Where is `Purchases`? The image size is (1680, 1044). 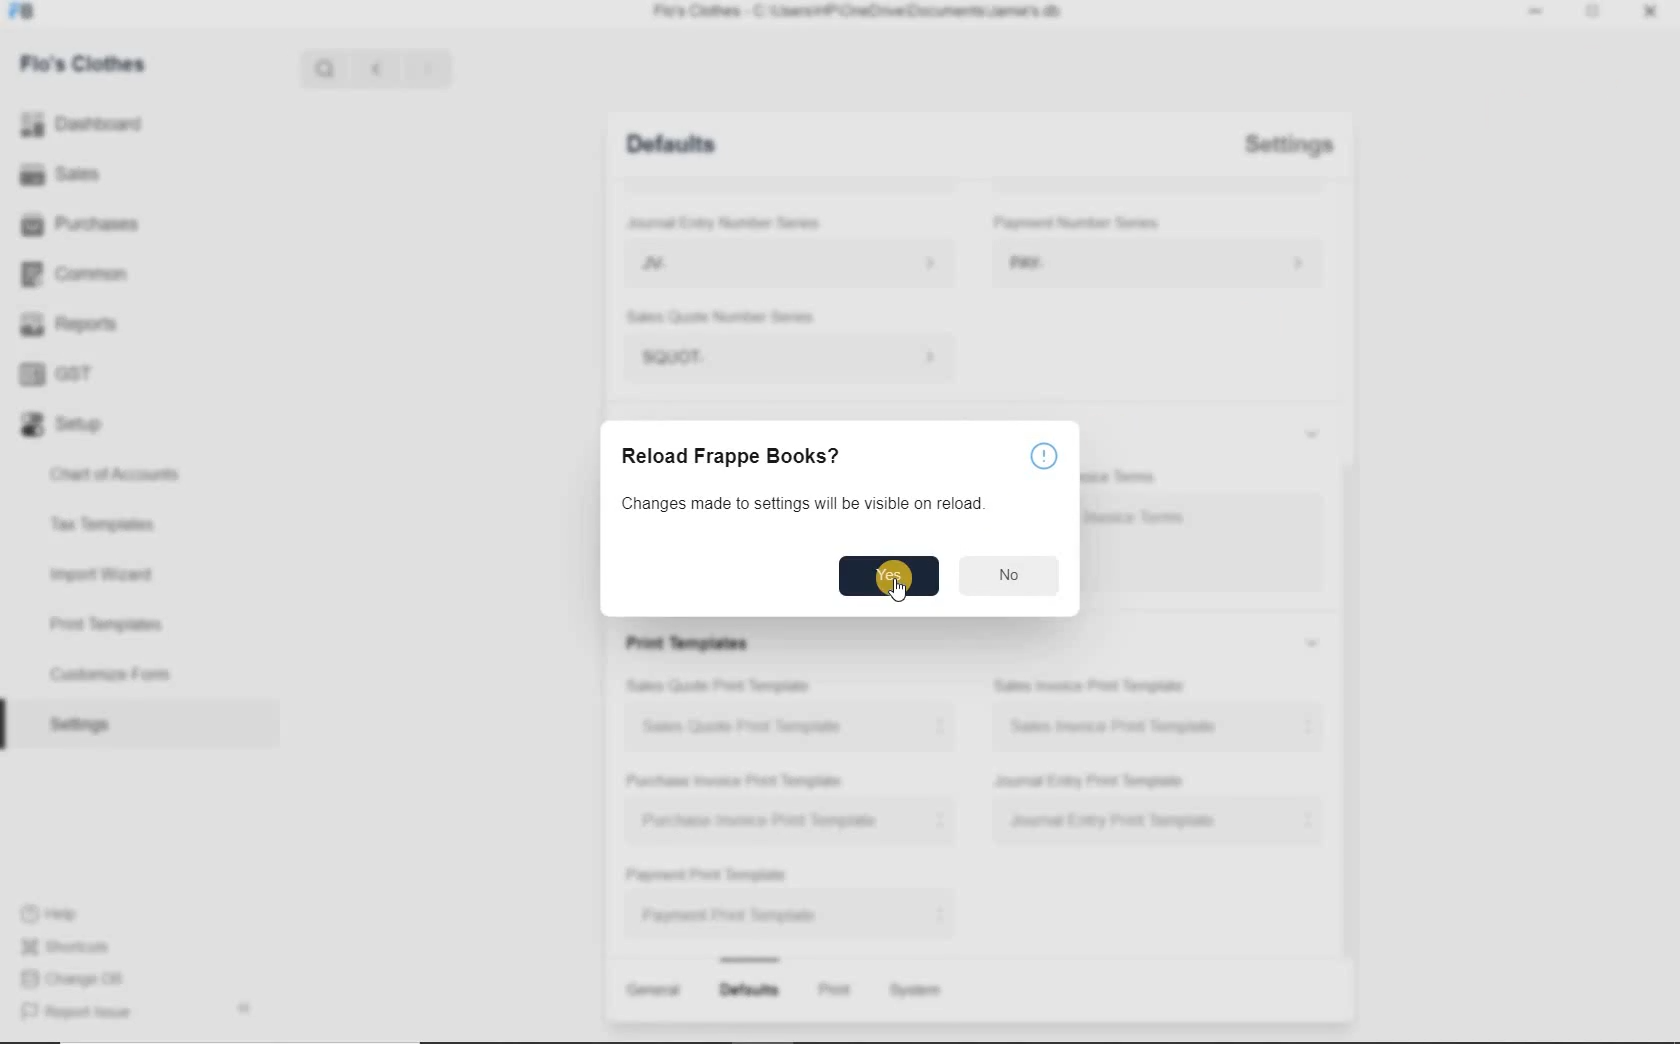
Purchases is located at coordinates (84, 224).